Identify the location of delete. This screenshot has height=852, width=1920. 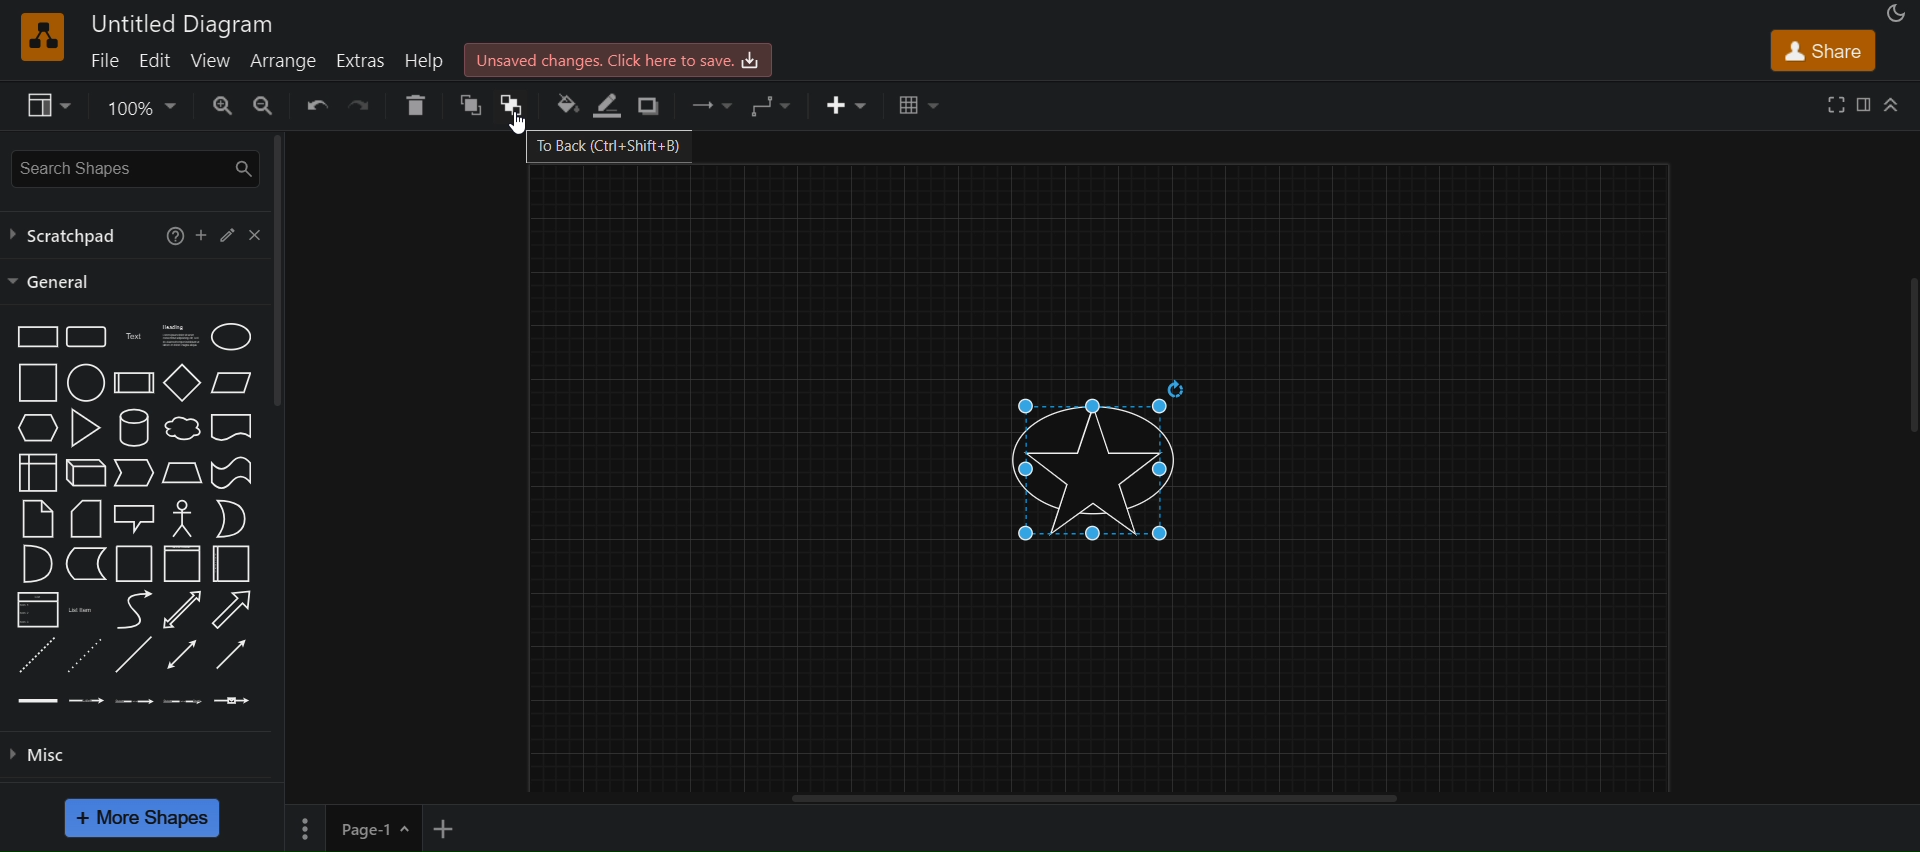
(417, 105).